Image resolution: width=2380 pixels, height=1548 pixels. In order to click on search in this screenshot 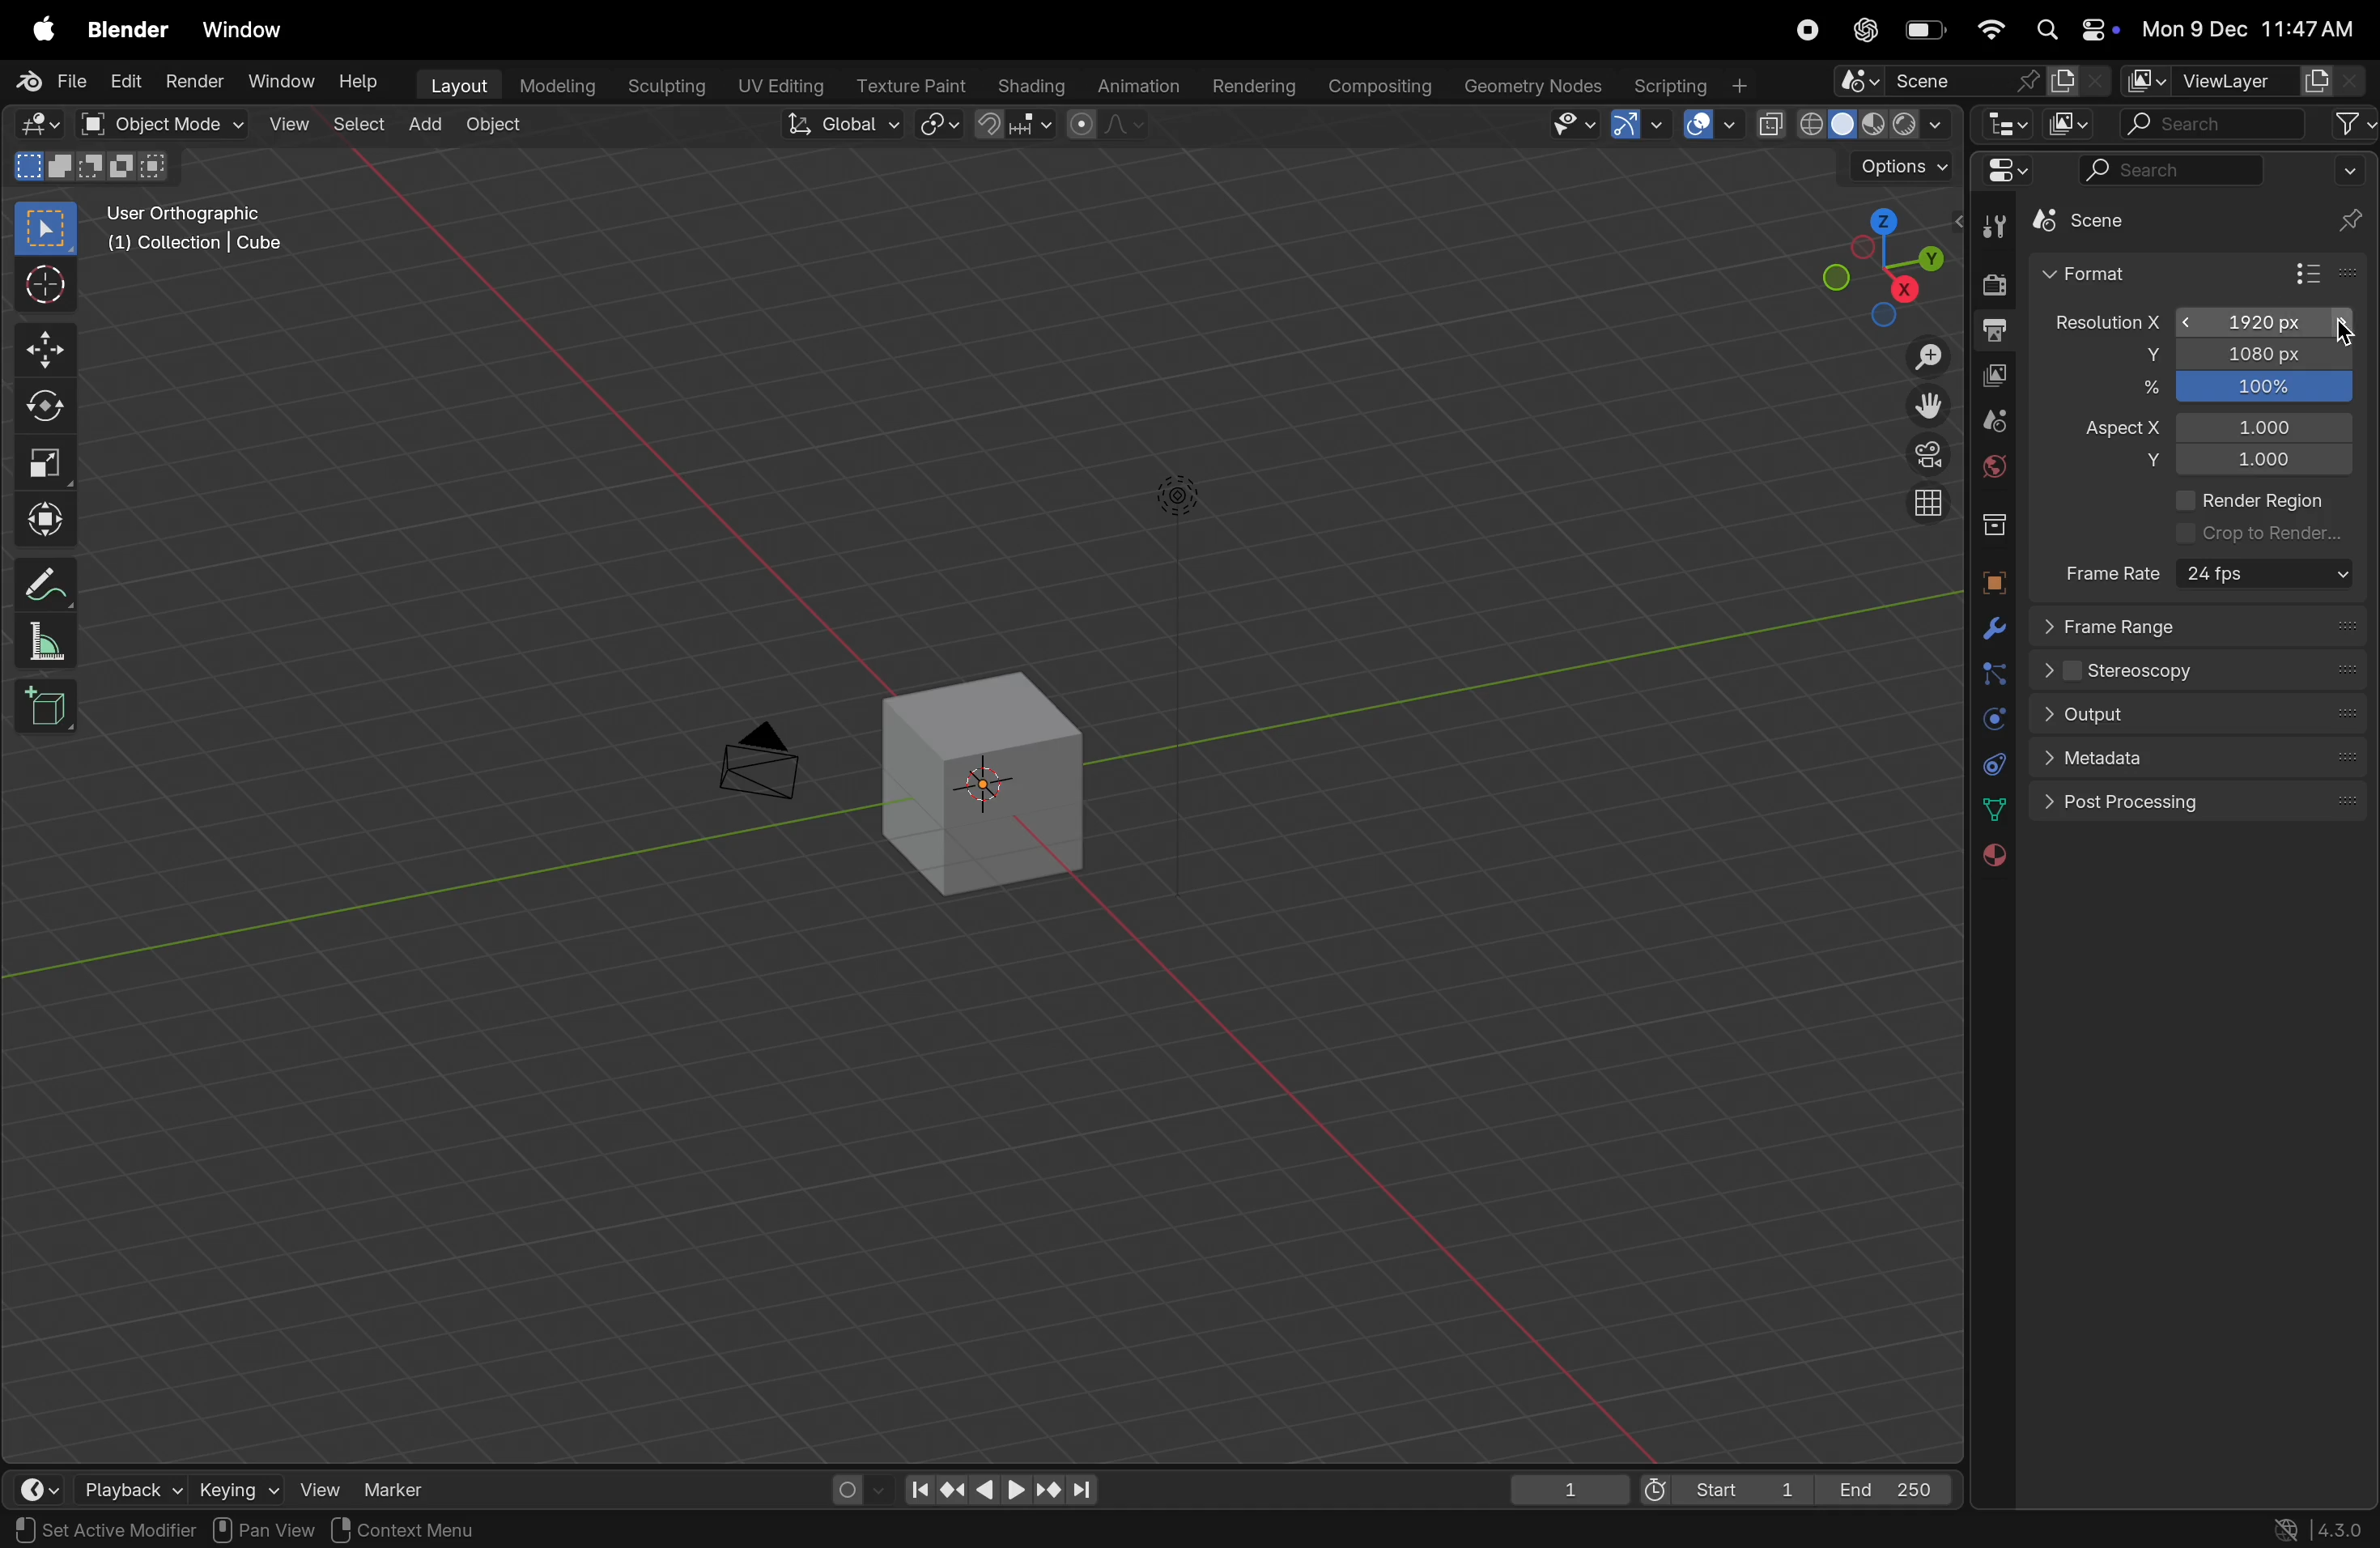, I will do `click(2214, 124)`.